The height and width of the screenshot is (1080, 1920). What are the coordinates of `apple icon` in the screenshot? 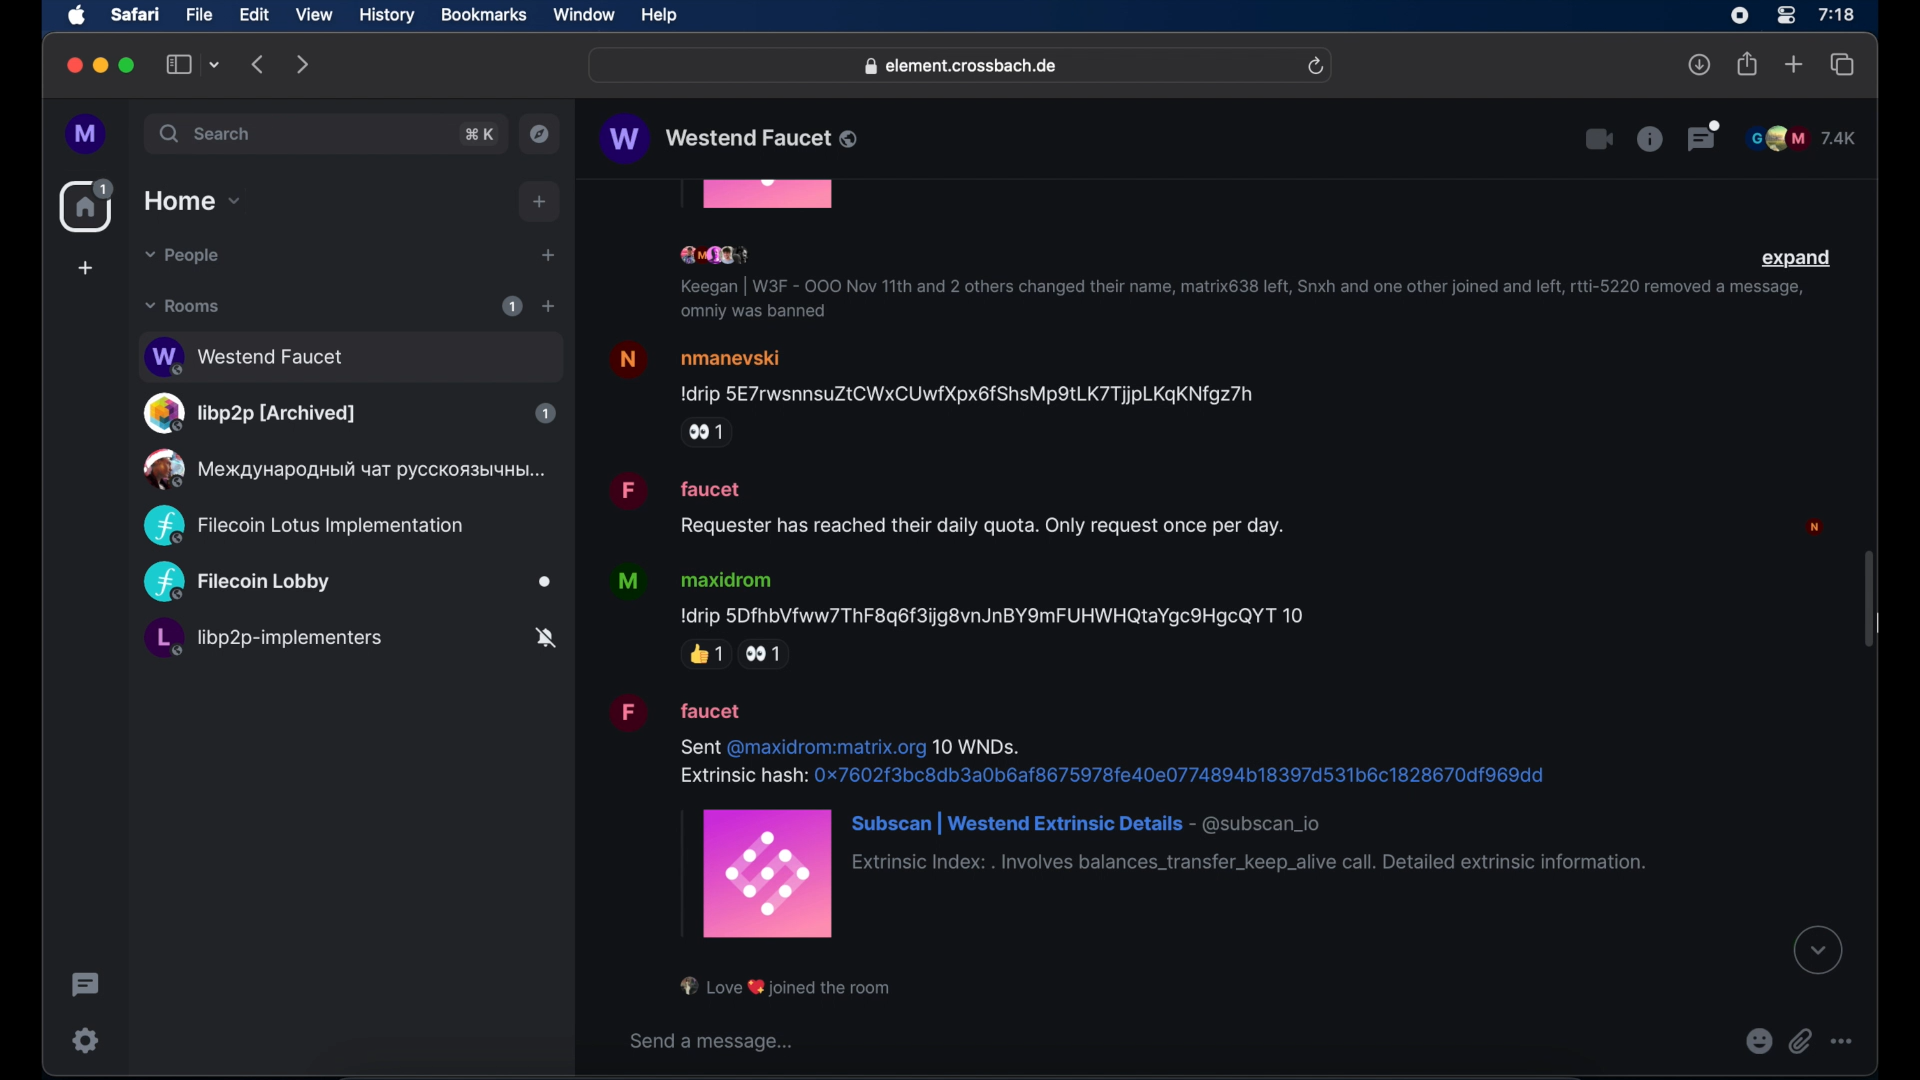 It's located at (77, 16).